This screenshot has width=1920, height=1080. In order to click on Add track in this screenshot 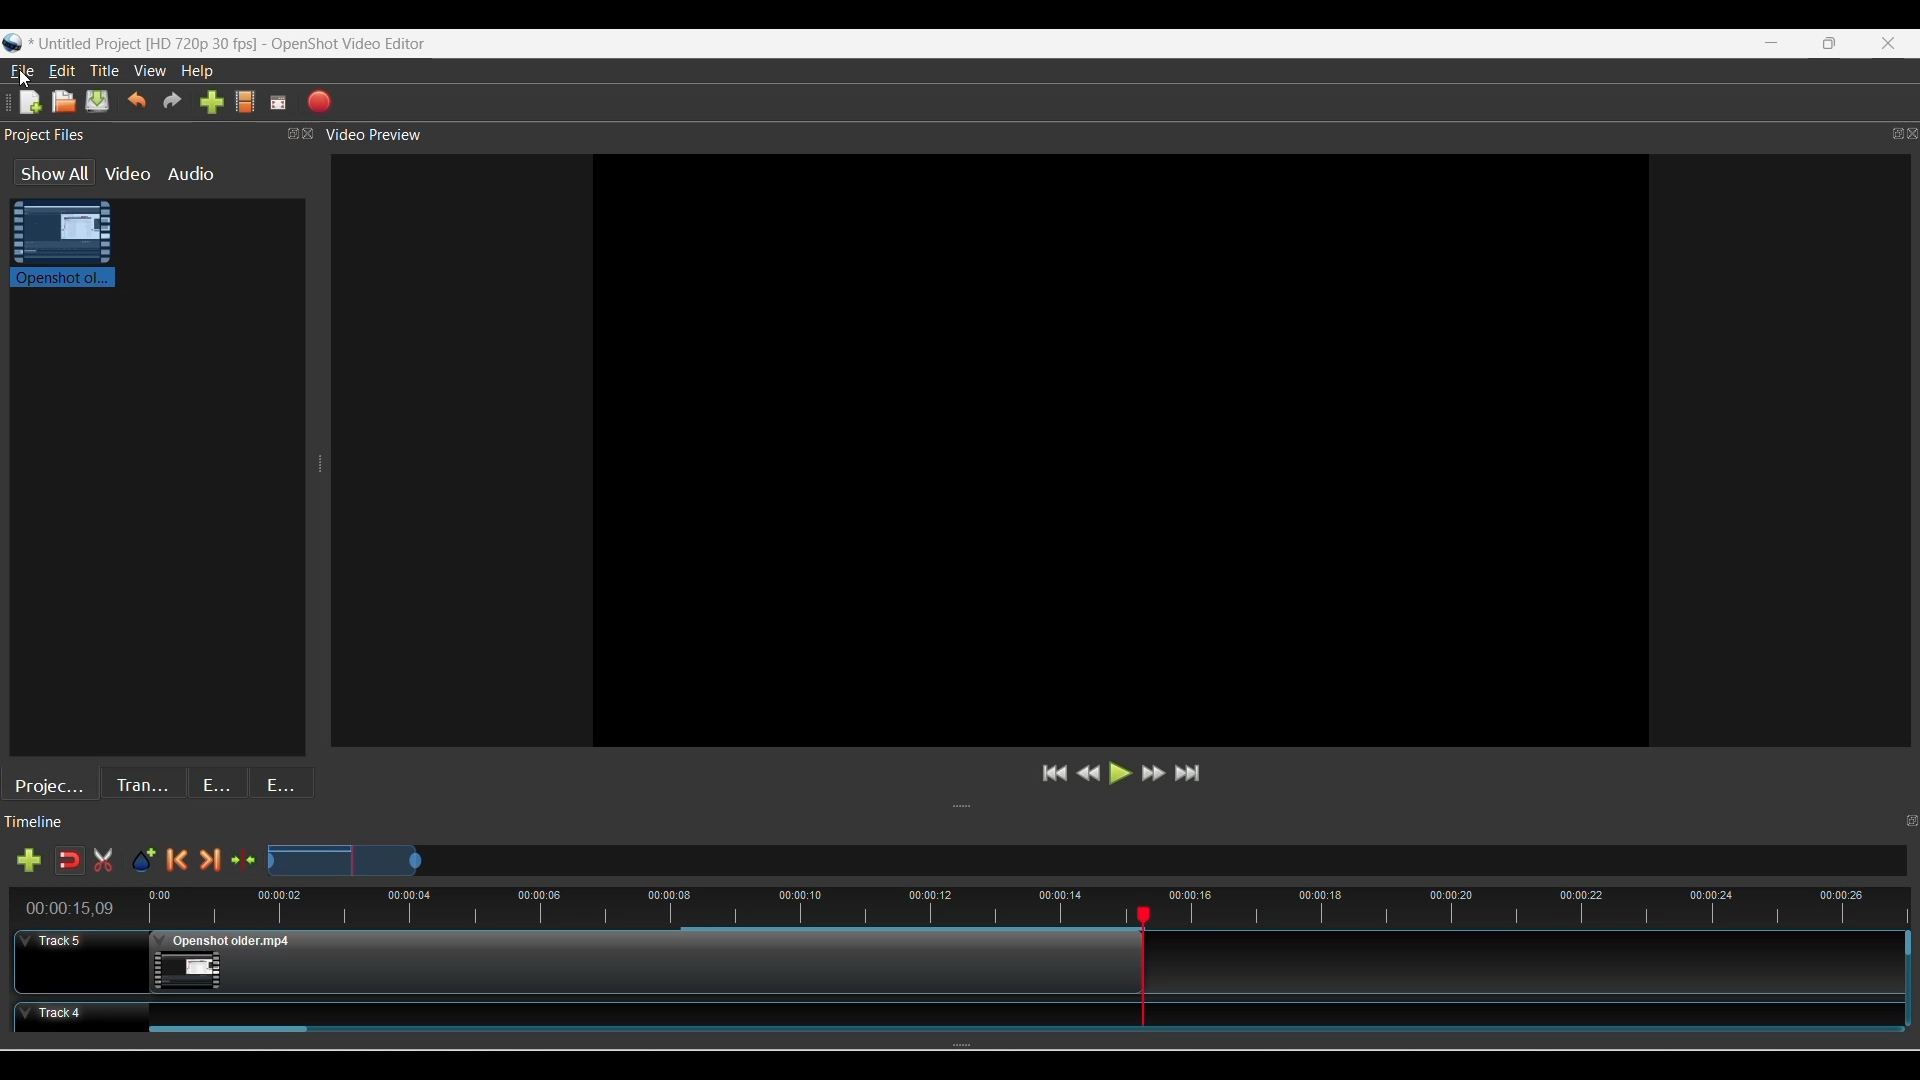, I will do `click(28, 860)`.